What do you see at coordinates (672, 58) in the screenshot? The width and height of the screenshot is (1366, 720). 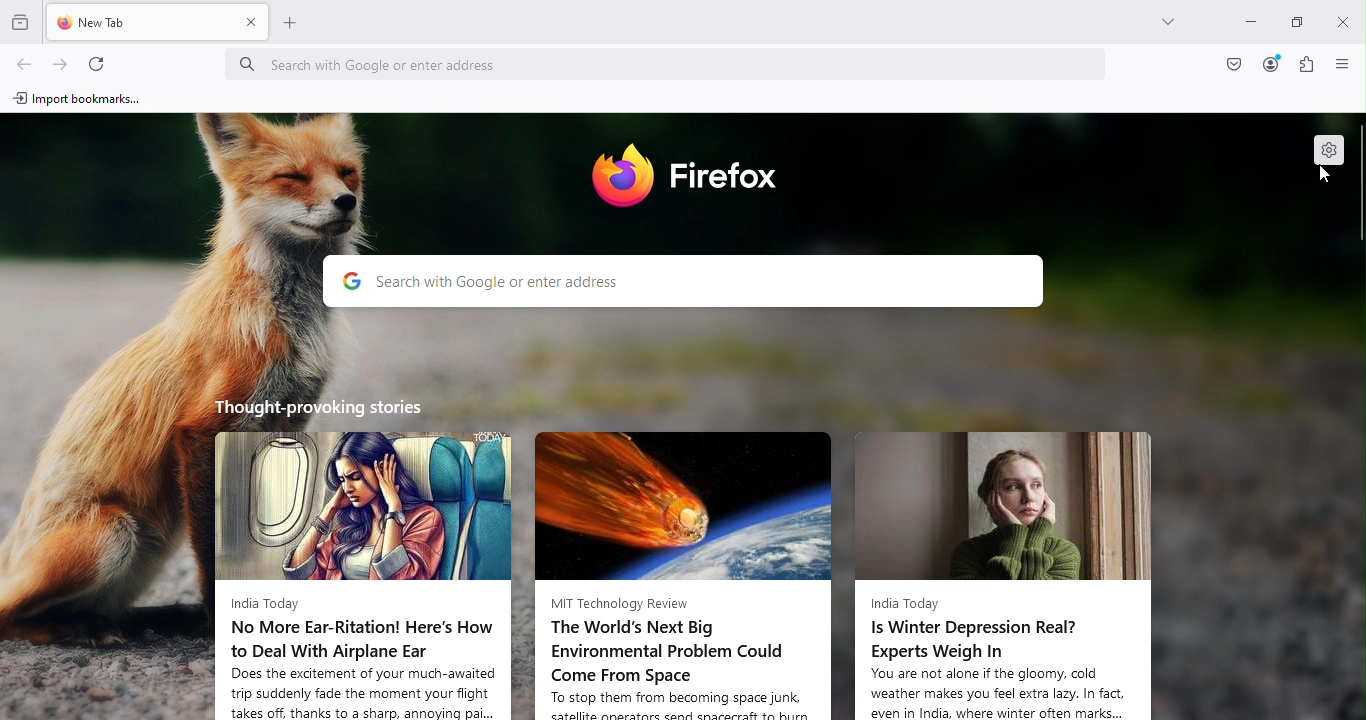 I see `Search bar` at bounding box center [672, 58].